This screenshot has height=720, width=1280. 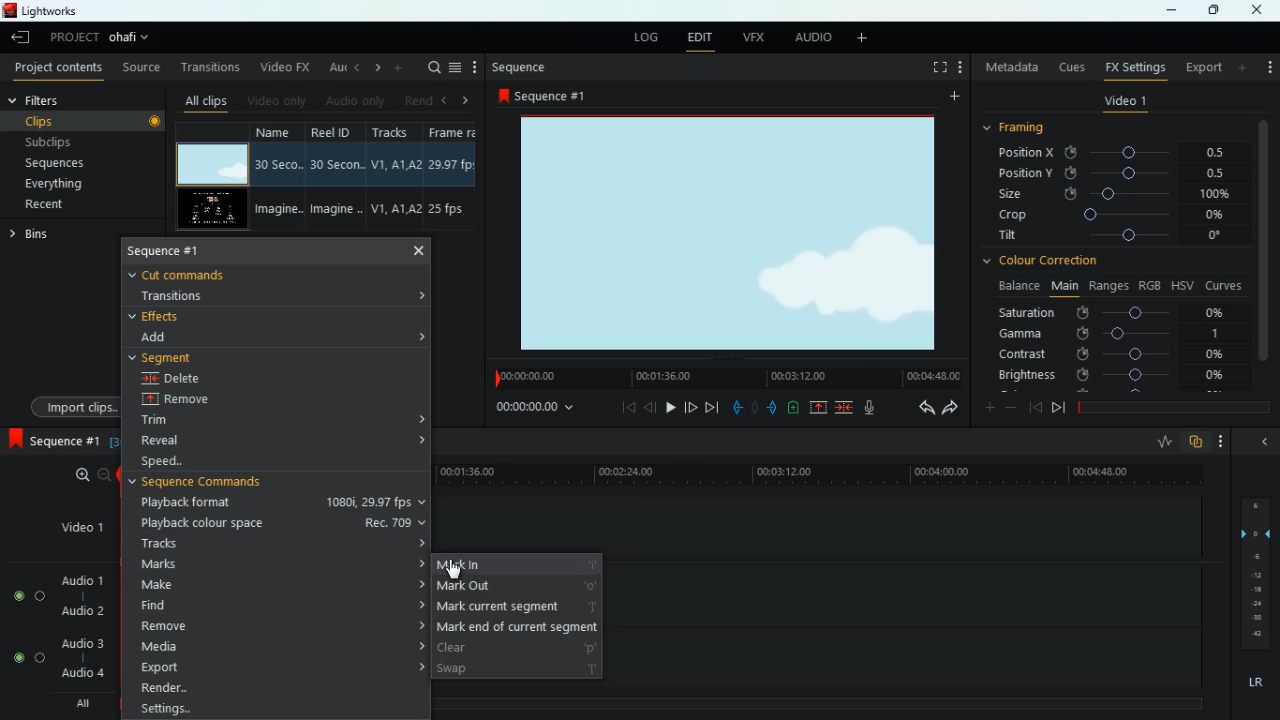 I want to click on reel id, so click(x=337, y=131).